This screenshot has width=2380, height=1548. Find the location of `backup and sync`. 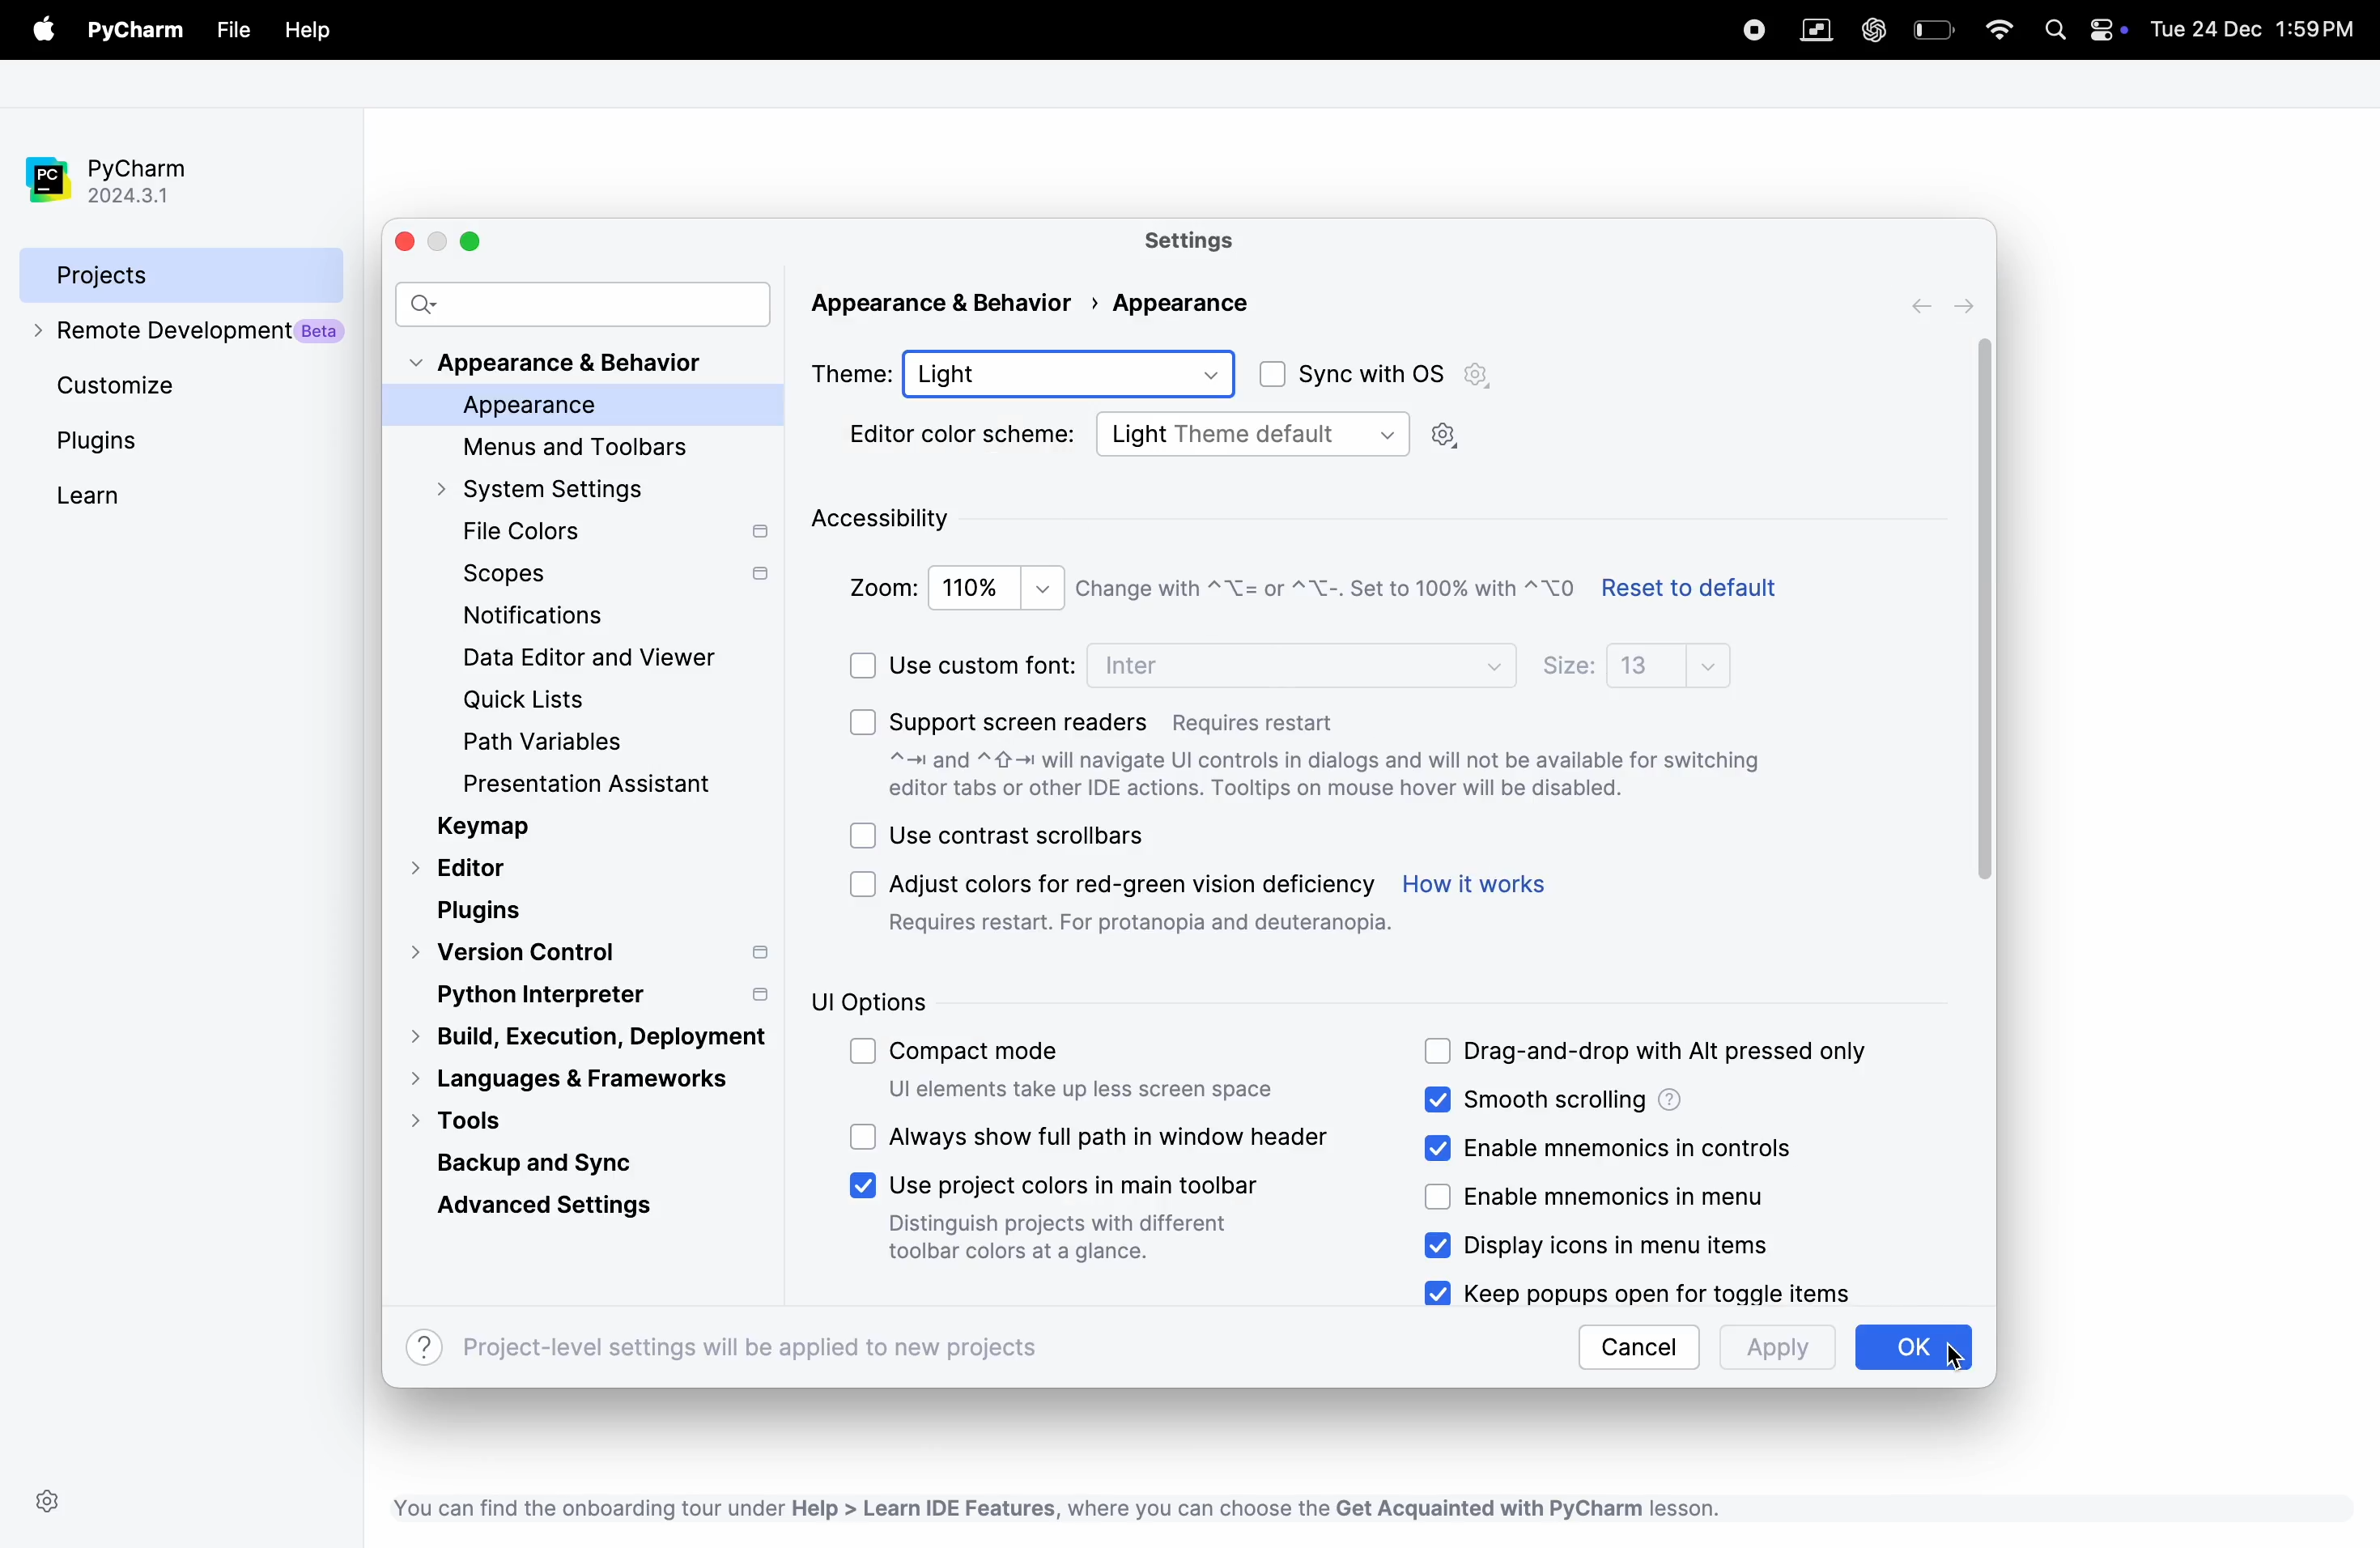

backup and sync is located at coordinates (548, 1161).